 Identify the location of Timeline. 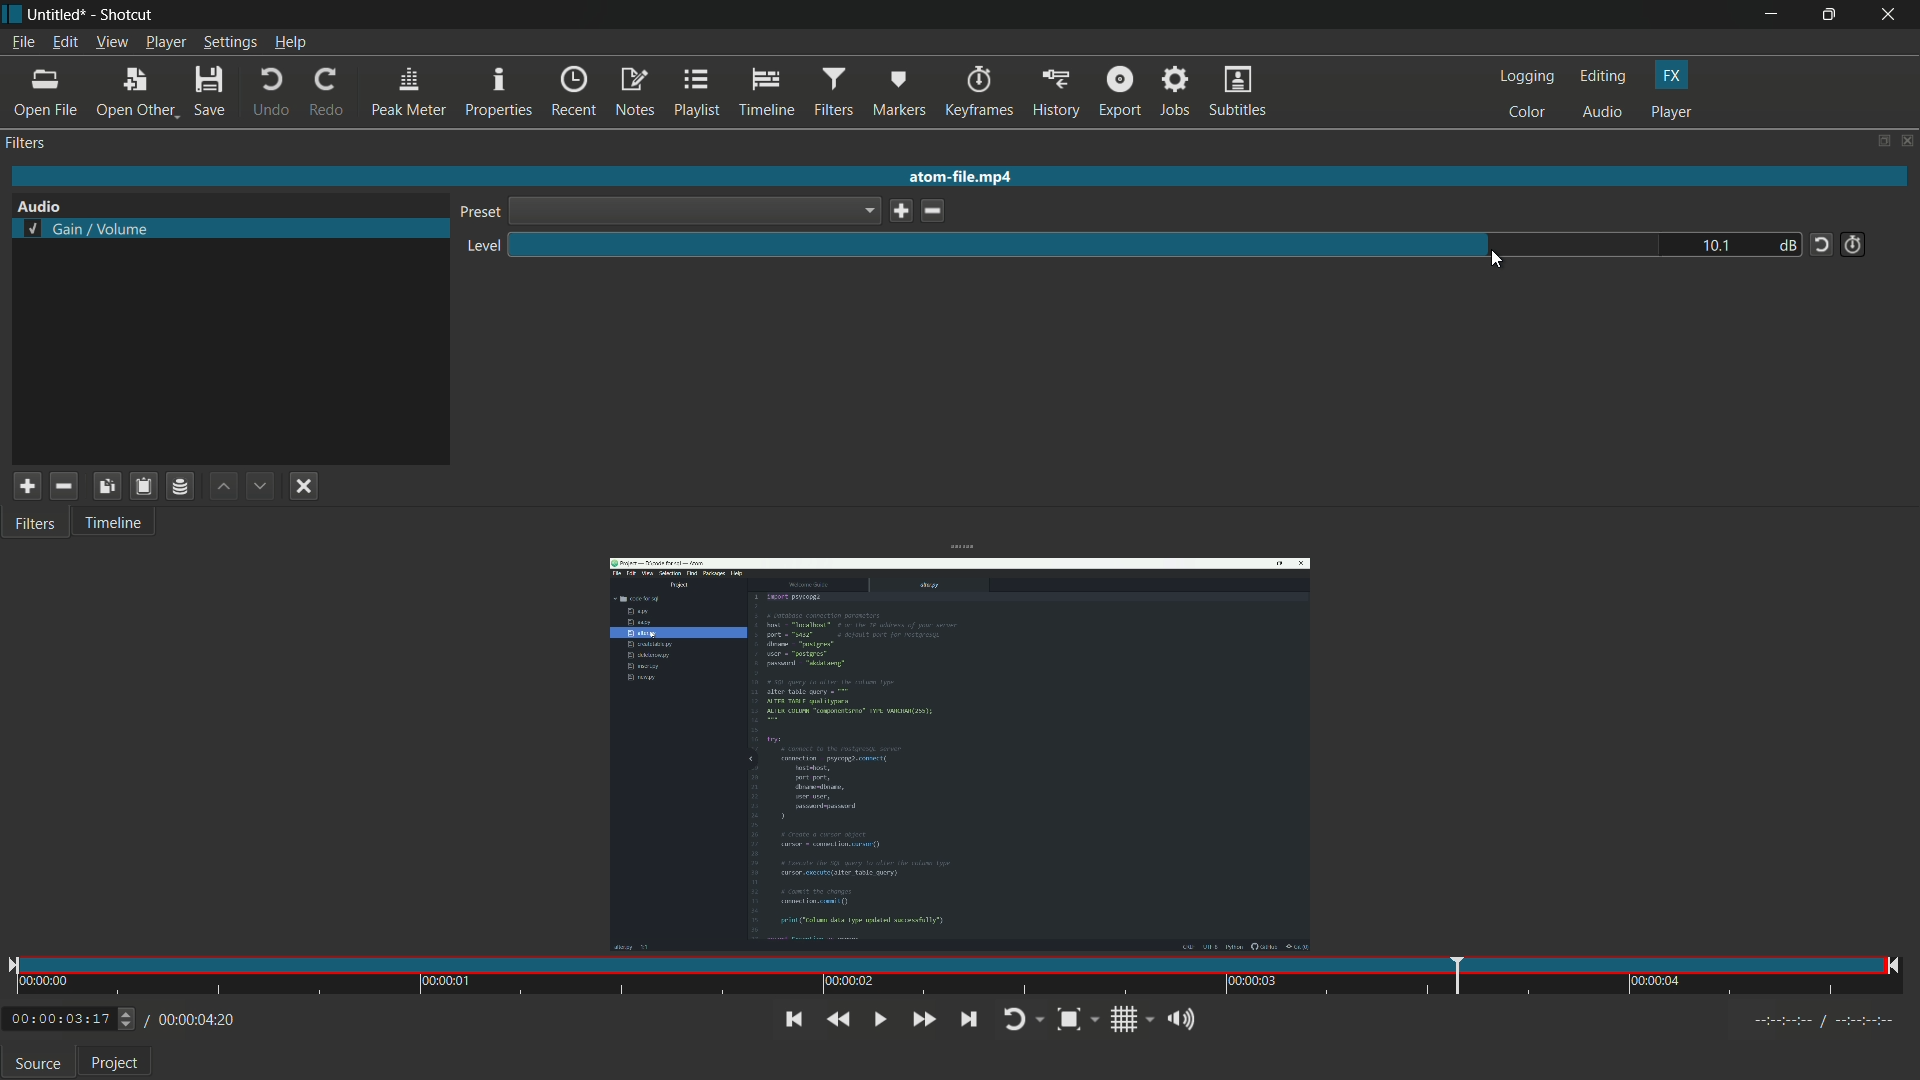
(122, 526).